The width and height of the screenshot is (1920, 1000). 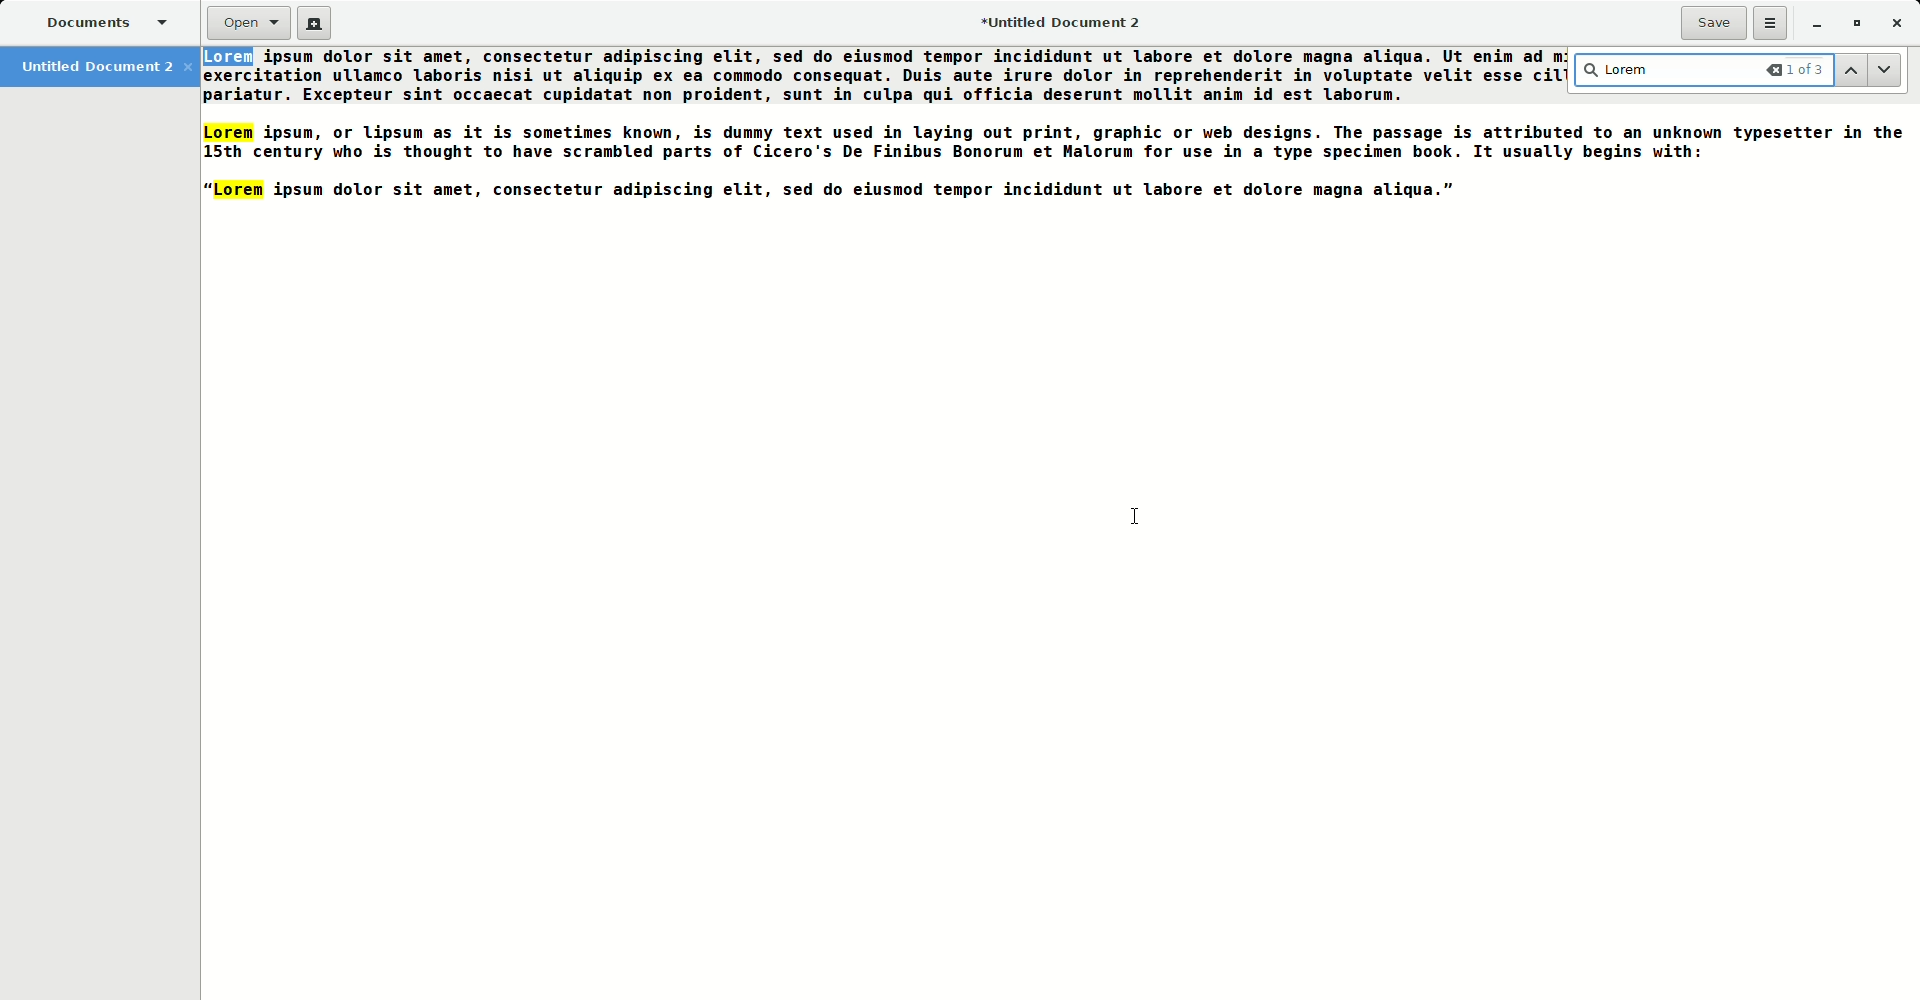 What do you see at coordinates (101, 69) in the screenshot?
I see `Untitled document` at bounding box center [101, 69].